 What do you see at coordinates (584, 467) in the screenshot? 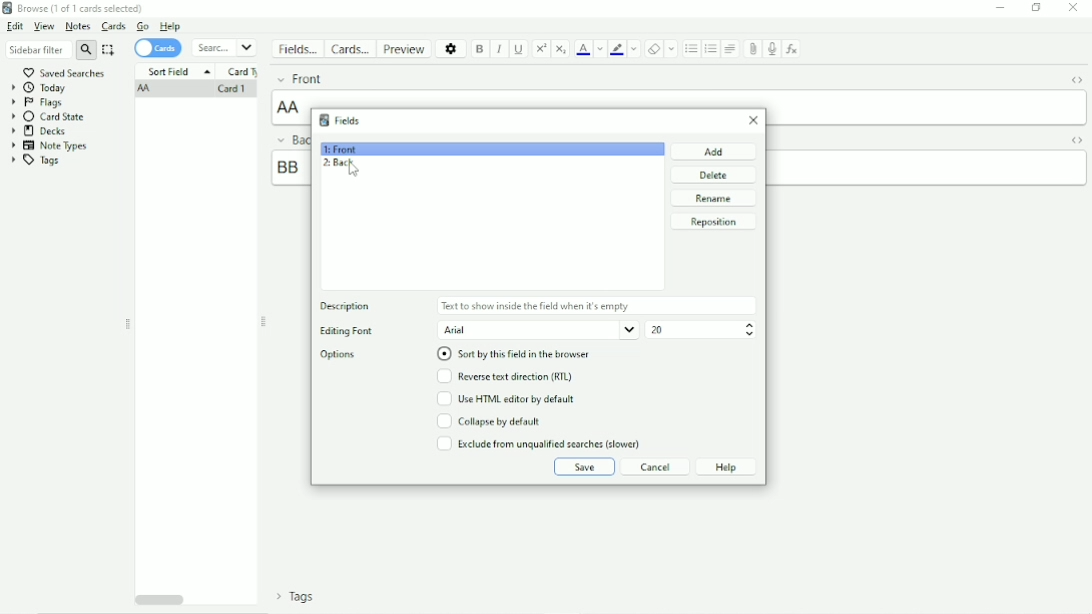
I see `Save` at bounding box center [584, 467].